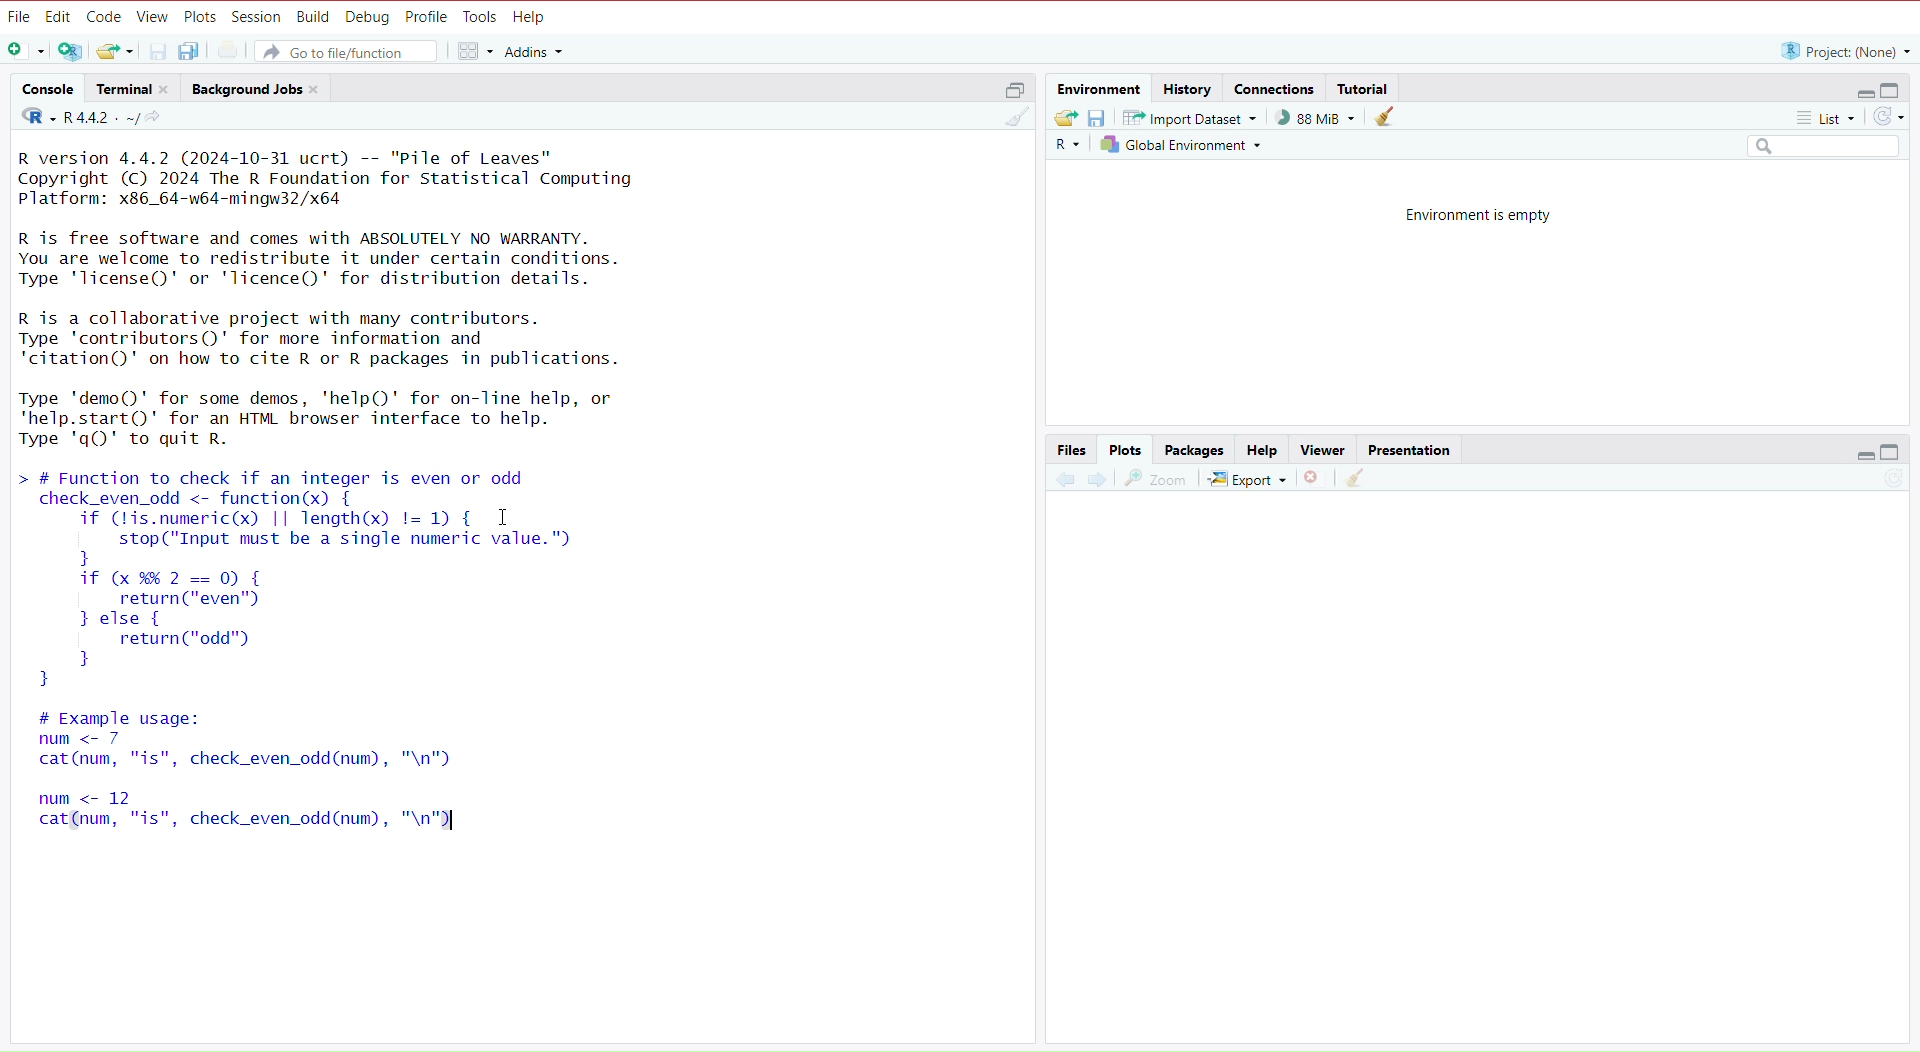  I want to click on addins, so click(535, 51).